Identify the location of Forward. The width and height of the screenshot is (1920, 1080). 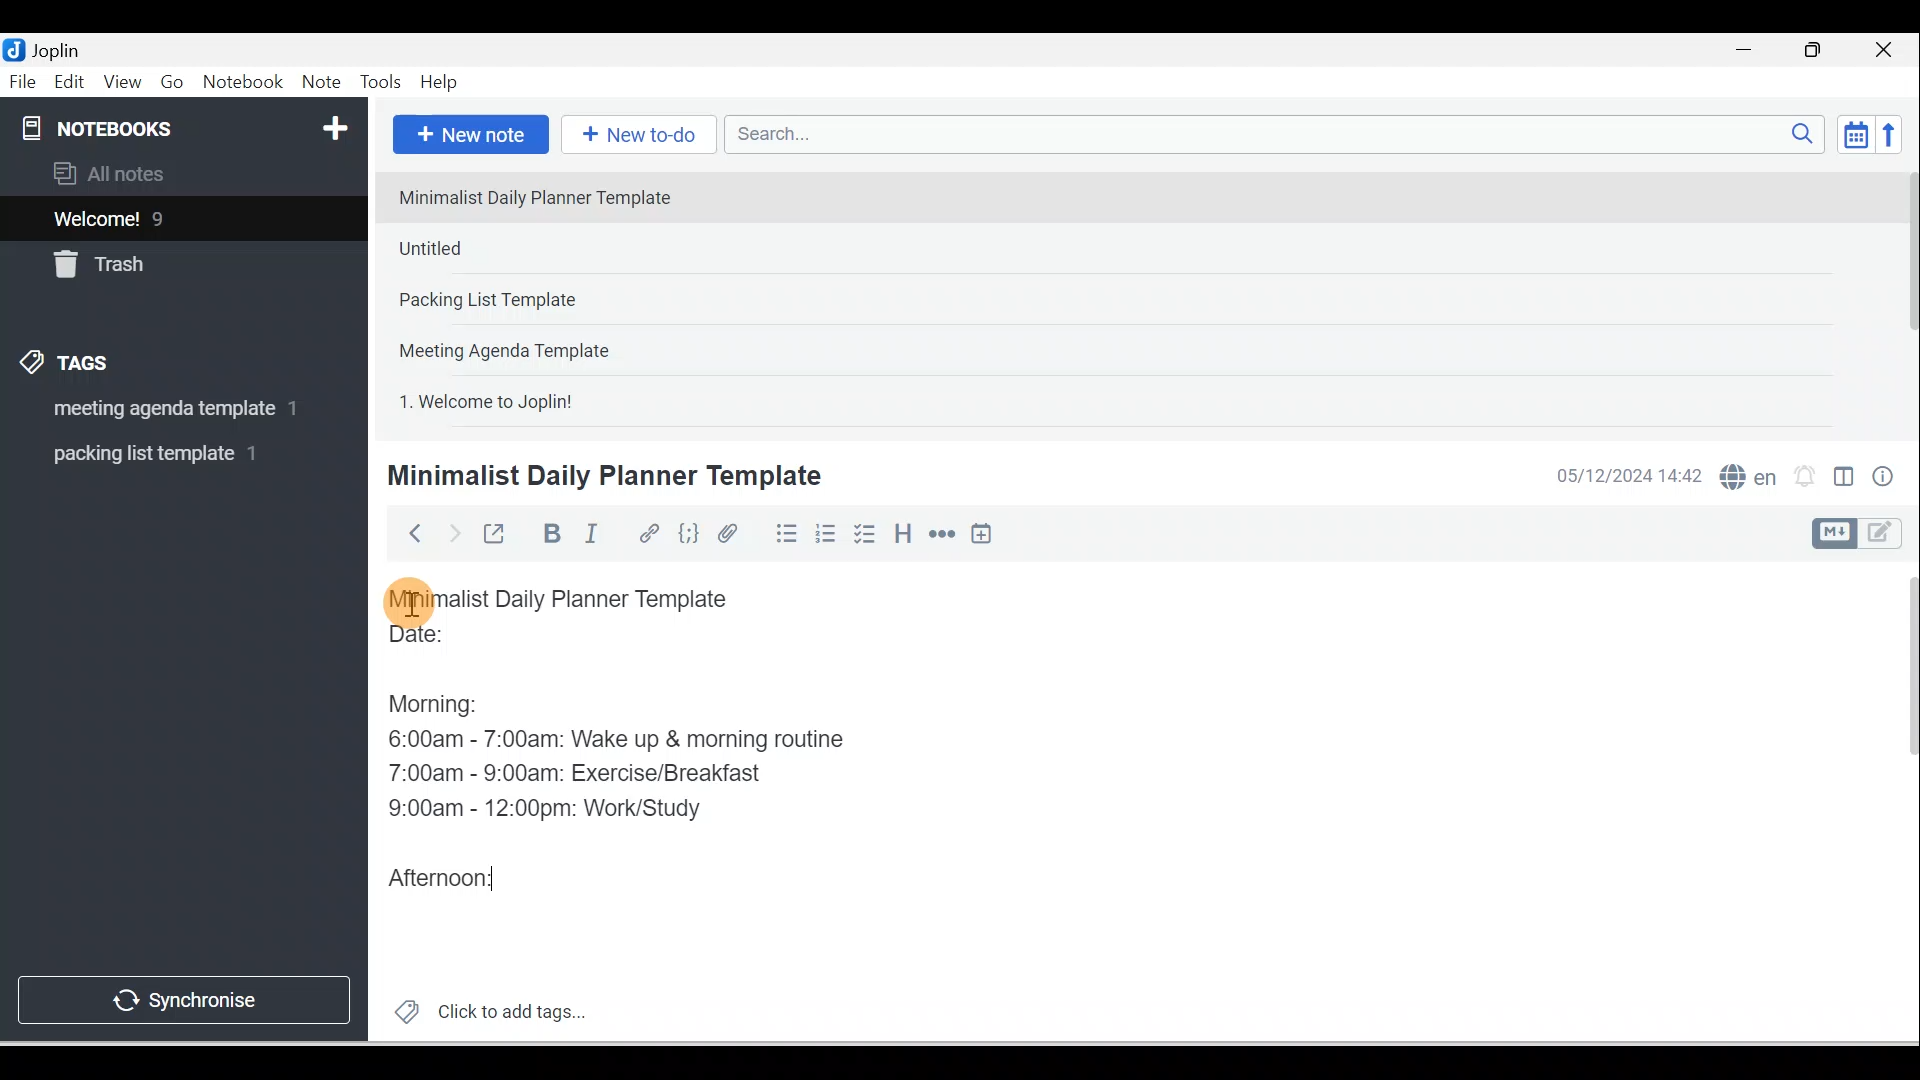
(452, 532).